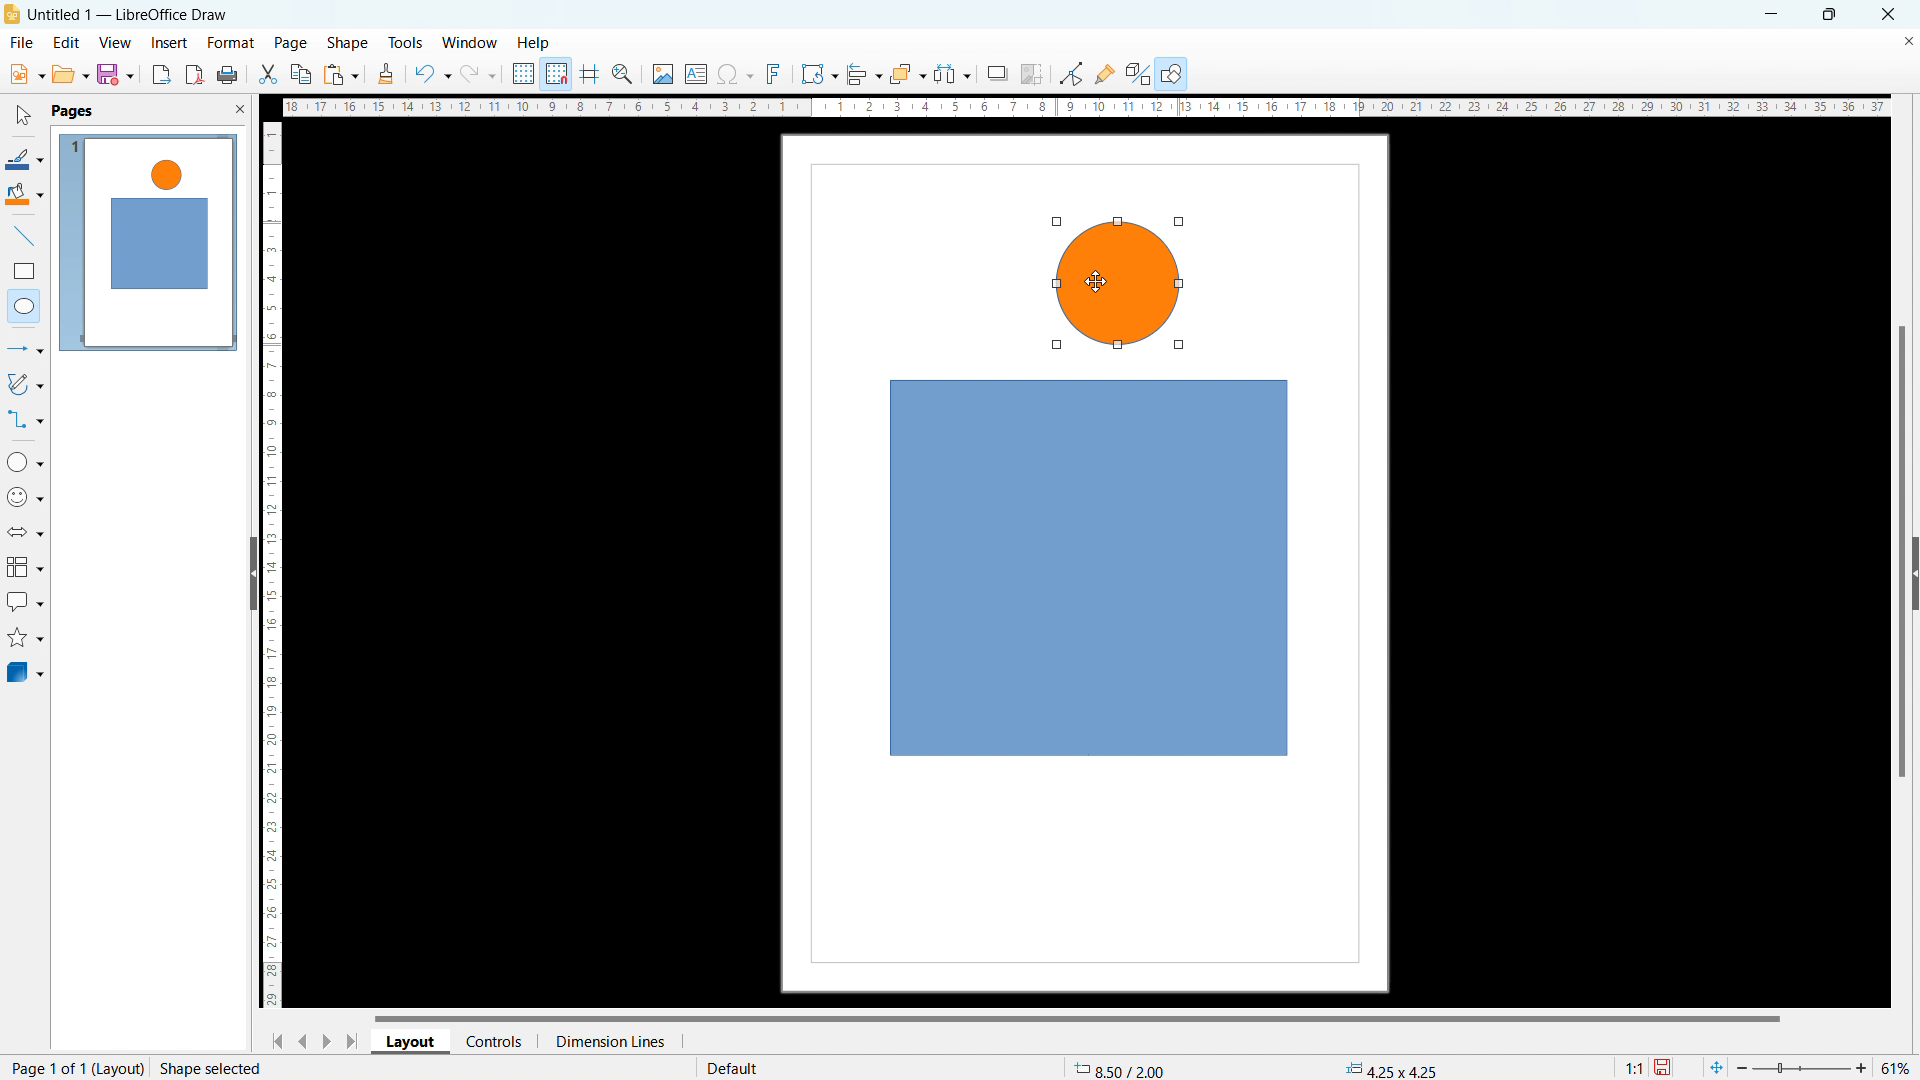 This screenshot has width=1920, height=1080. Describe the element at coordinates (1745, 1066) in the screenshot. I see `zoom i=out` at that location.